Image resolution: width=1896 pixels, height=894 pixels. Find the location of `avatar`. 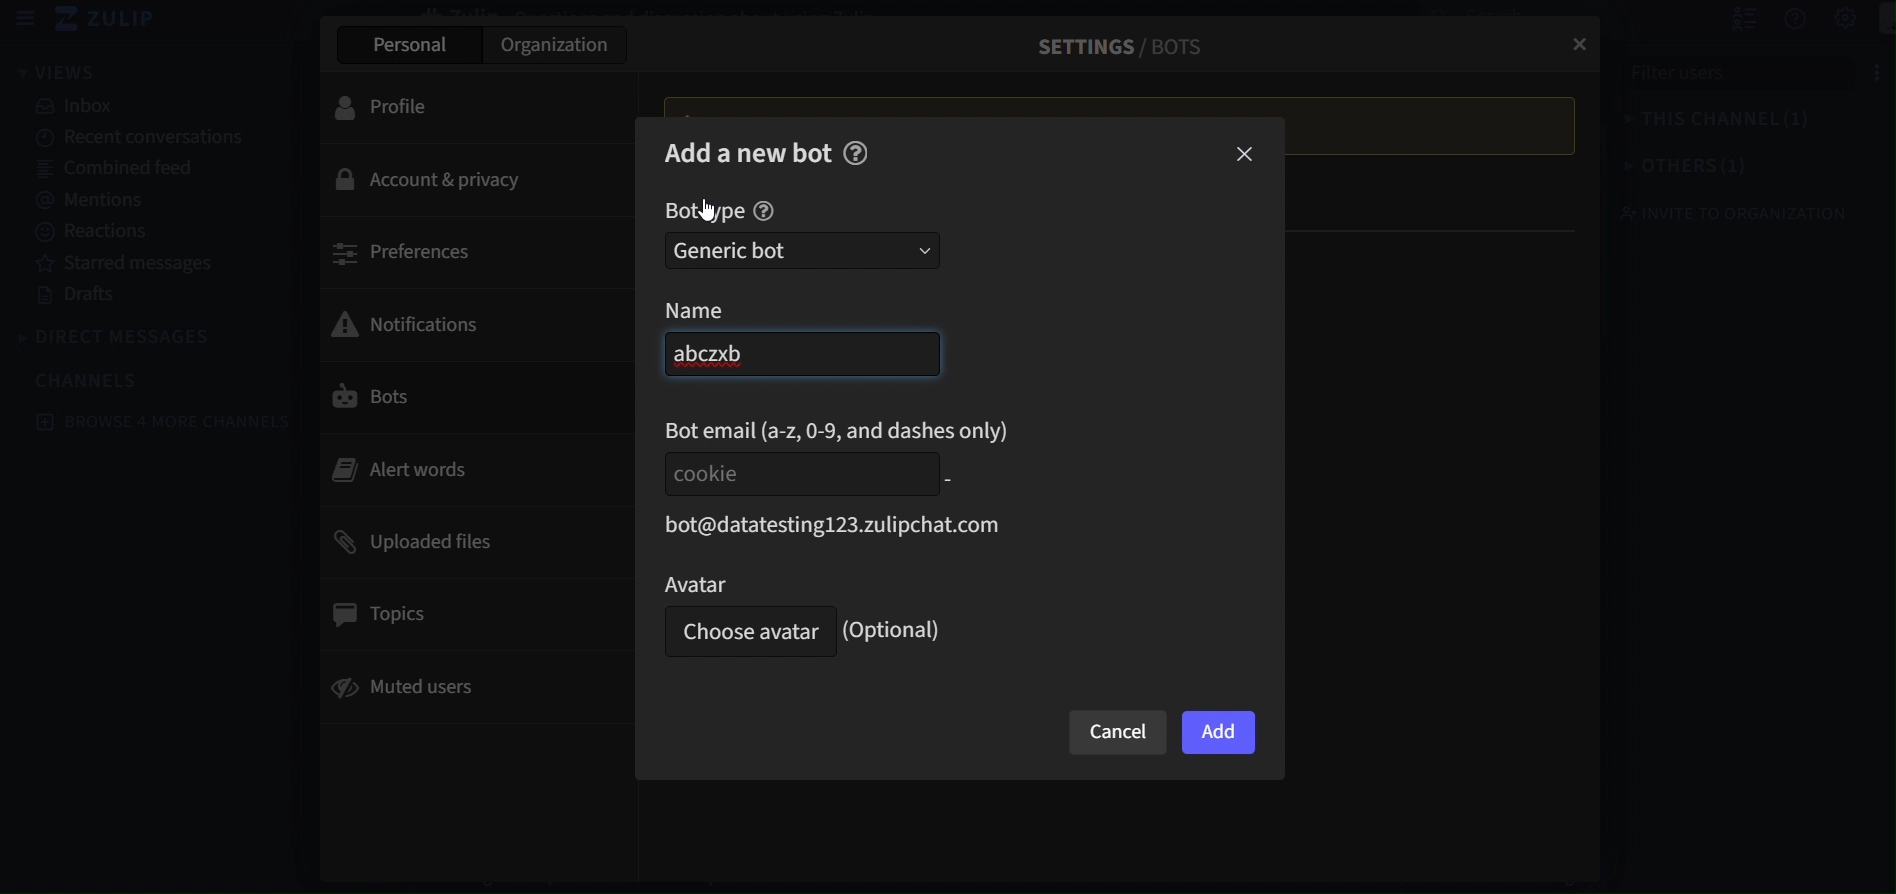

avatar is located at coordinates (743, 583).